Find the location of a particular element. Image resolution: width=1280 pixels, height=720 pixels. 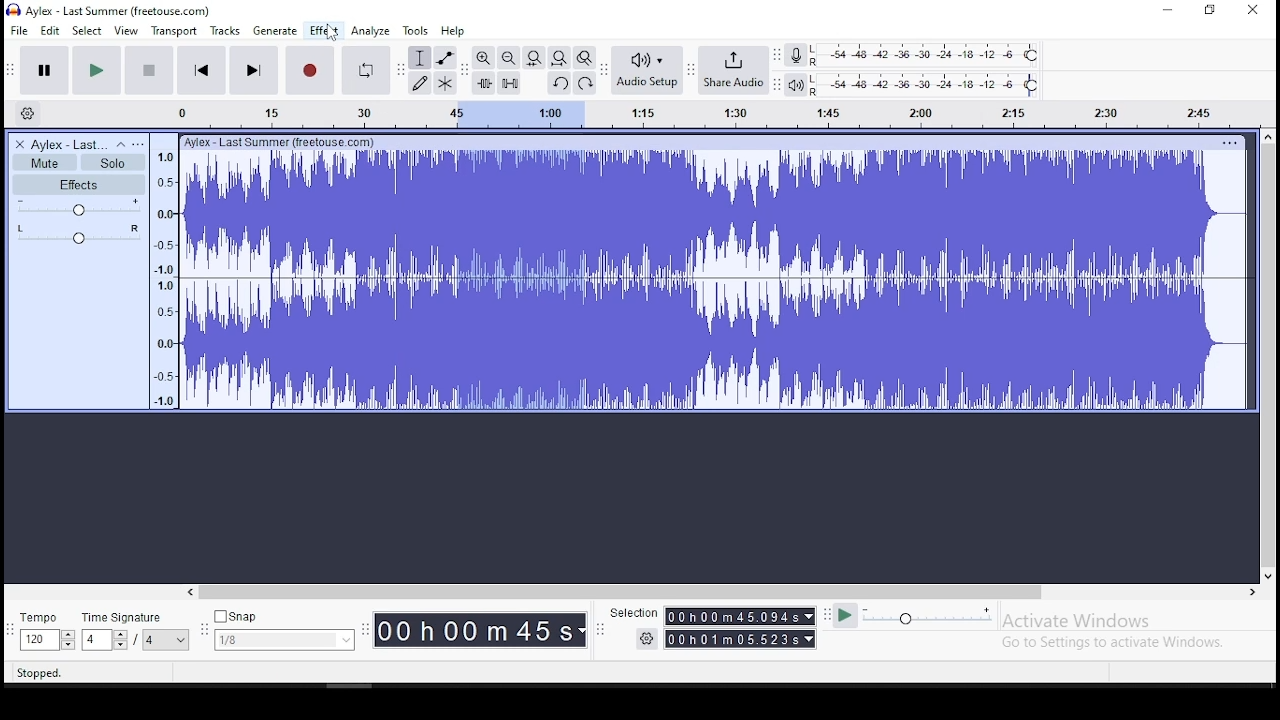

zoom toggle is located at coordinates (585, 57).